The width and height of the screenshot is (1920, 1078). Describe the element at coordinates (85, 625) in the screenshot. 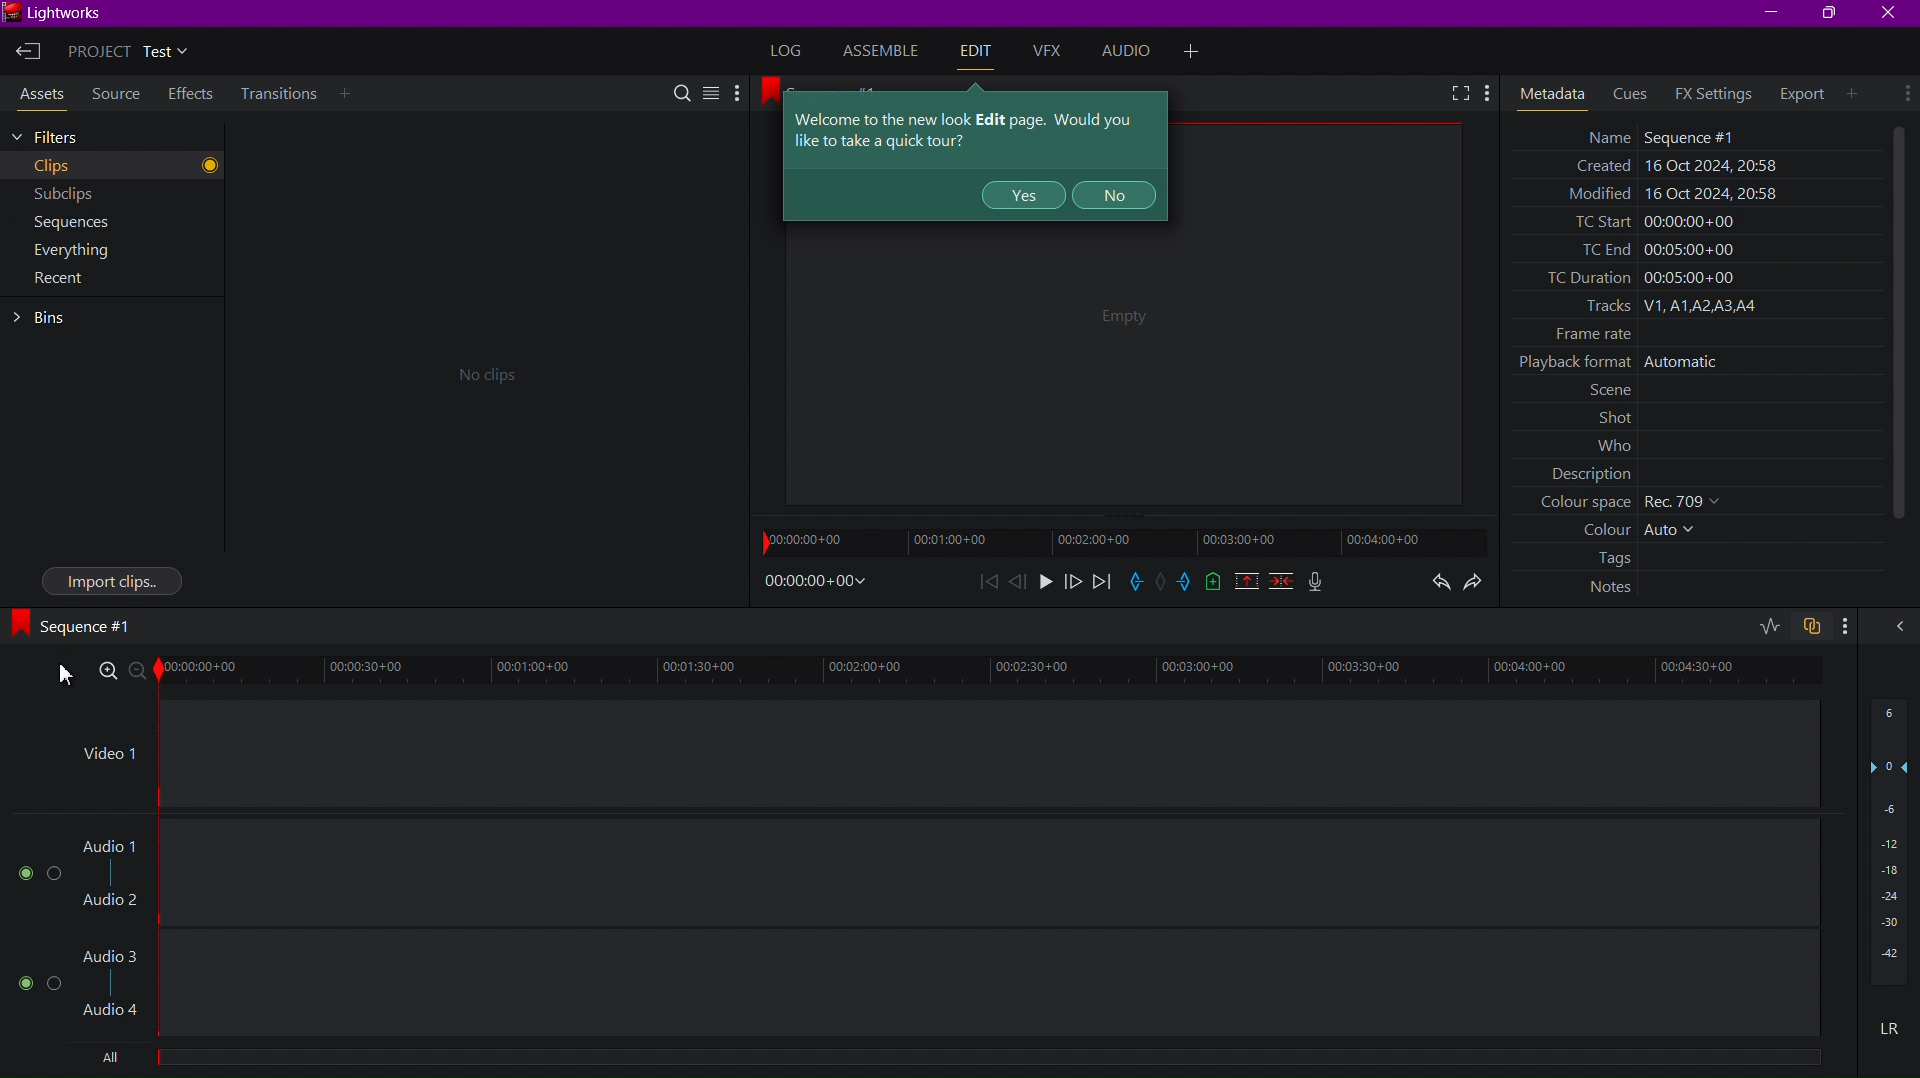

I see `Sequence #1` at that location.